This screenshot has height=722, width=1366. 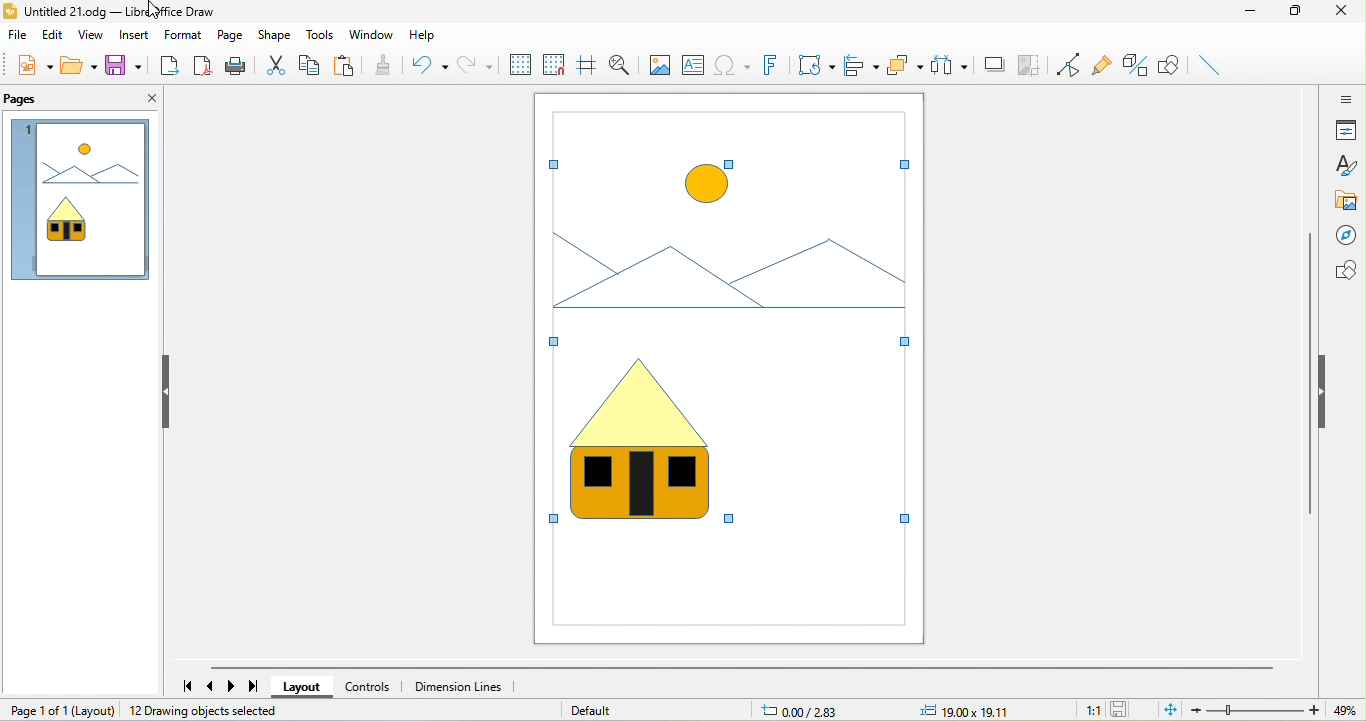 What do you see at coordinates (1338, 12) in the screenshot?
I see `close` at bounding box center [1338, 12].